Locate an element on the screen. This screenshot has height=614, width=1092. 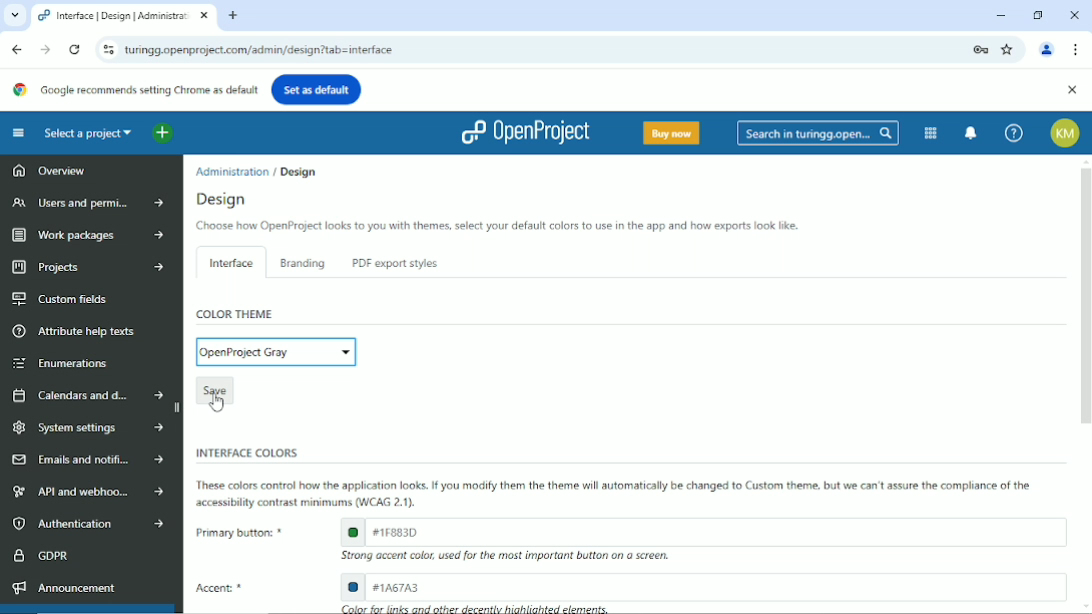
Custom fields is located at coordinates (62, 299).